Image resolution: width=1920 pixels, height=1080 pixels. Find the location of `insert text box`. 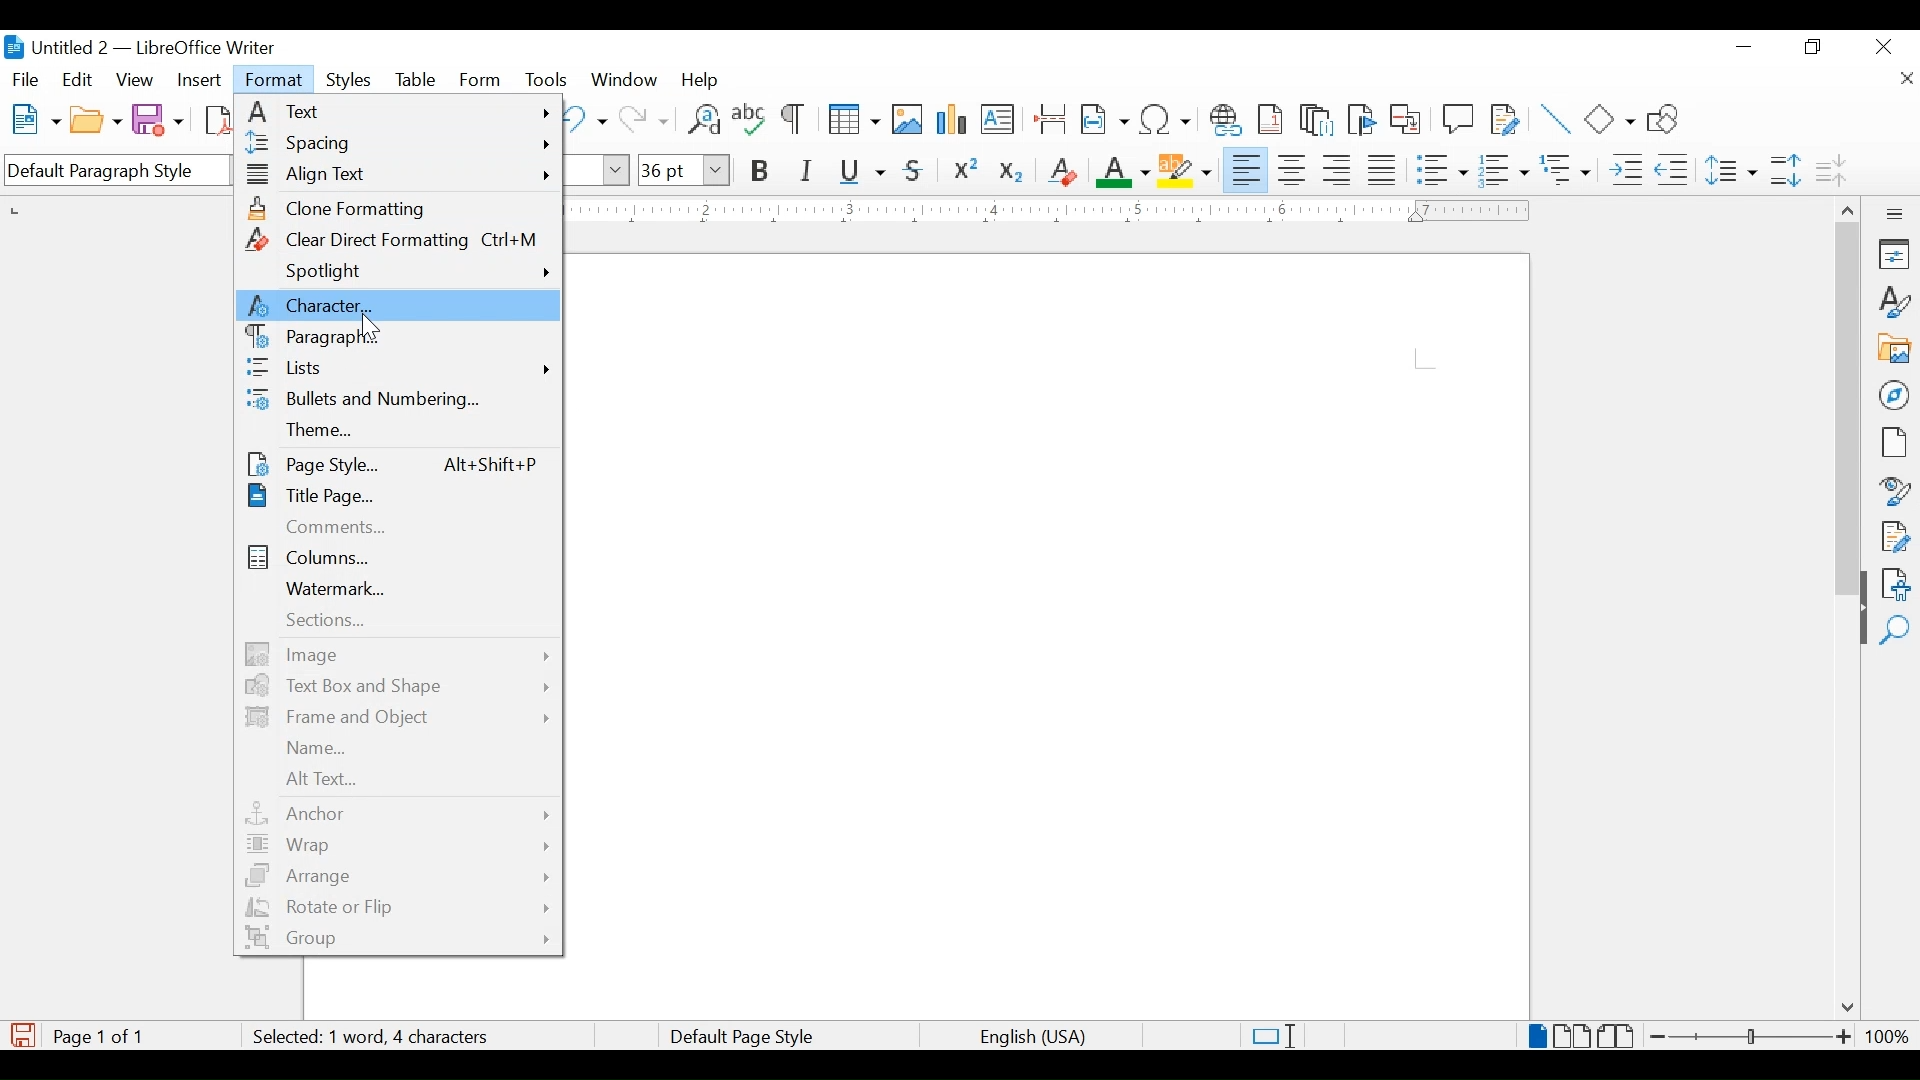

insert text box is located at coordinates (997, 119).